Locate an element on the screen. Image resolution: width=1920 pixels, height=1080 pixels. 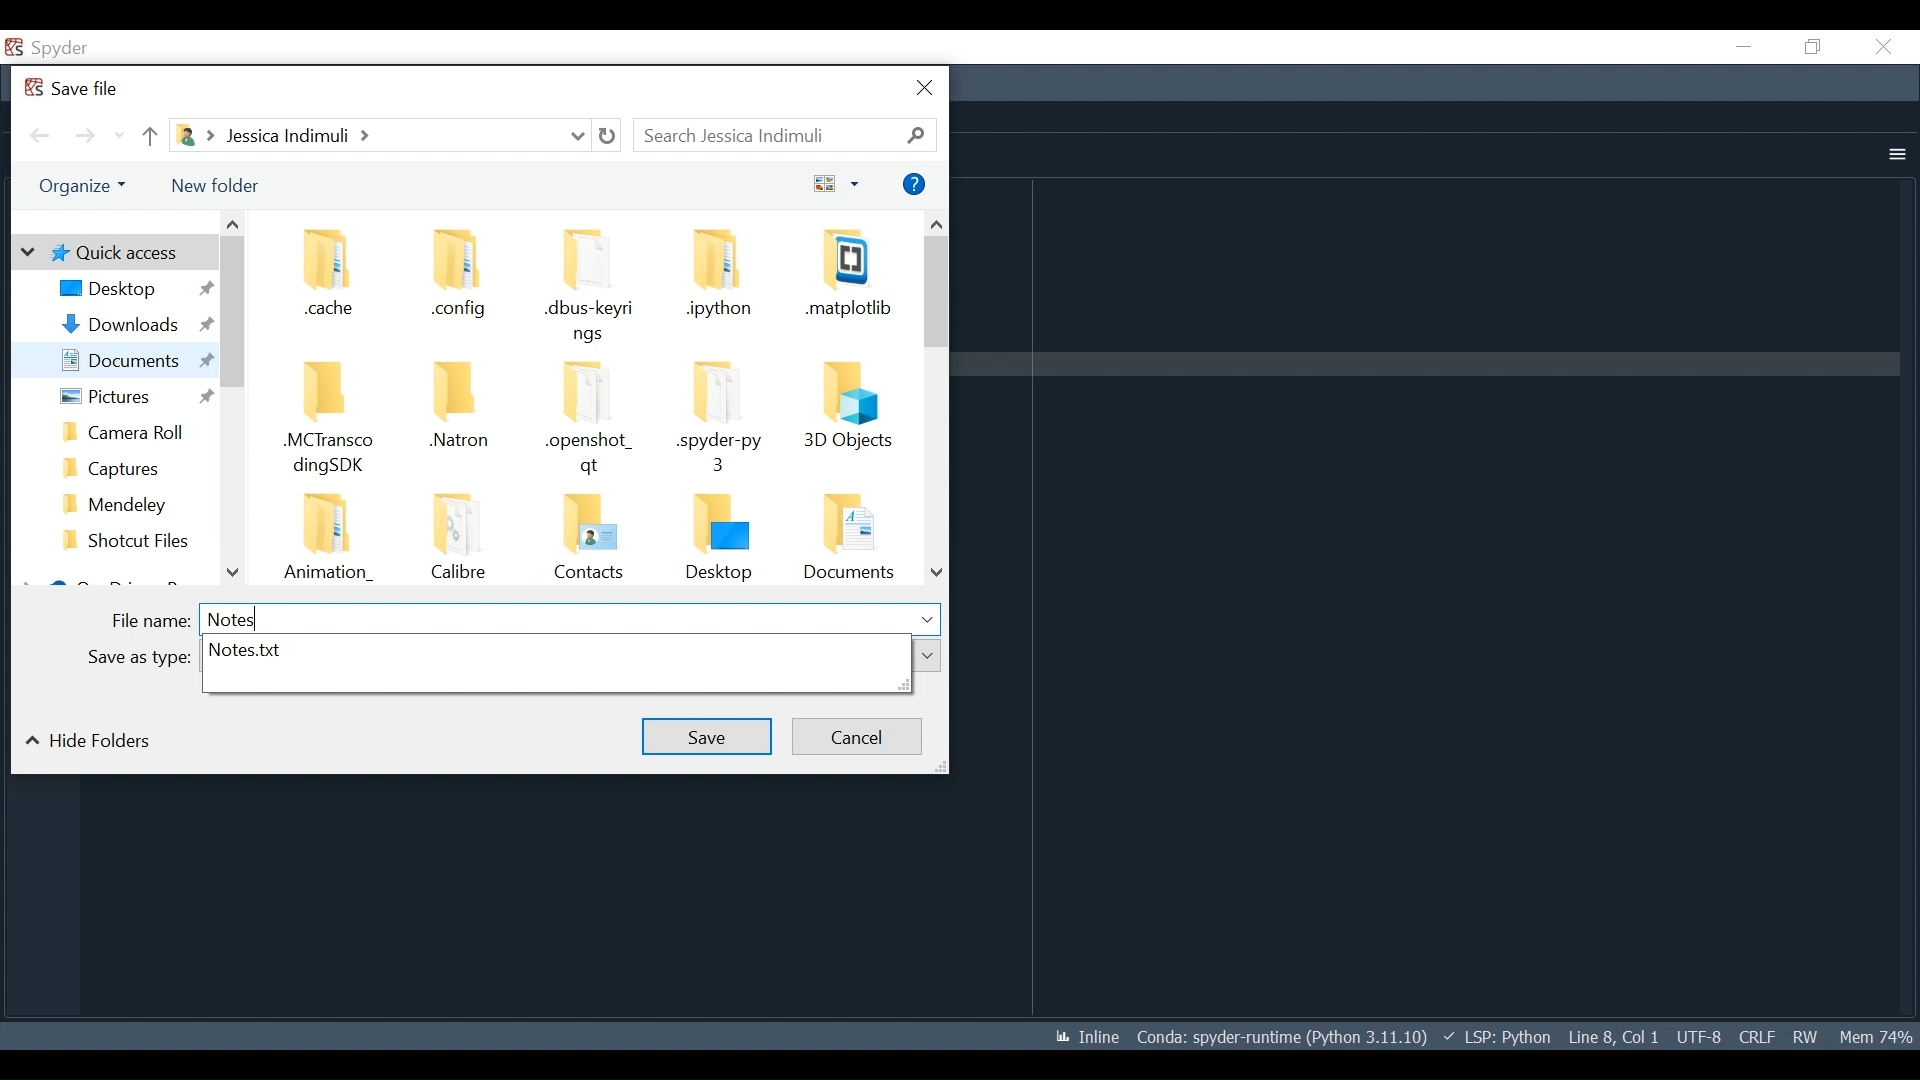
File Path is located at coordinates (377, 135).